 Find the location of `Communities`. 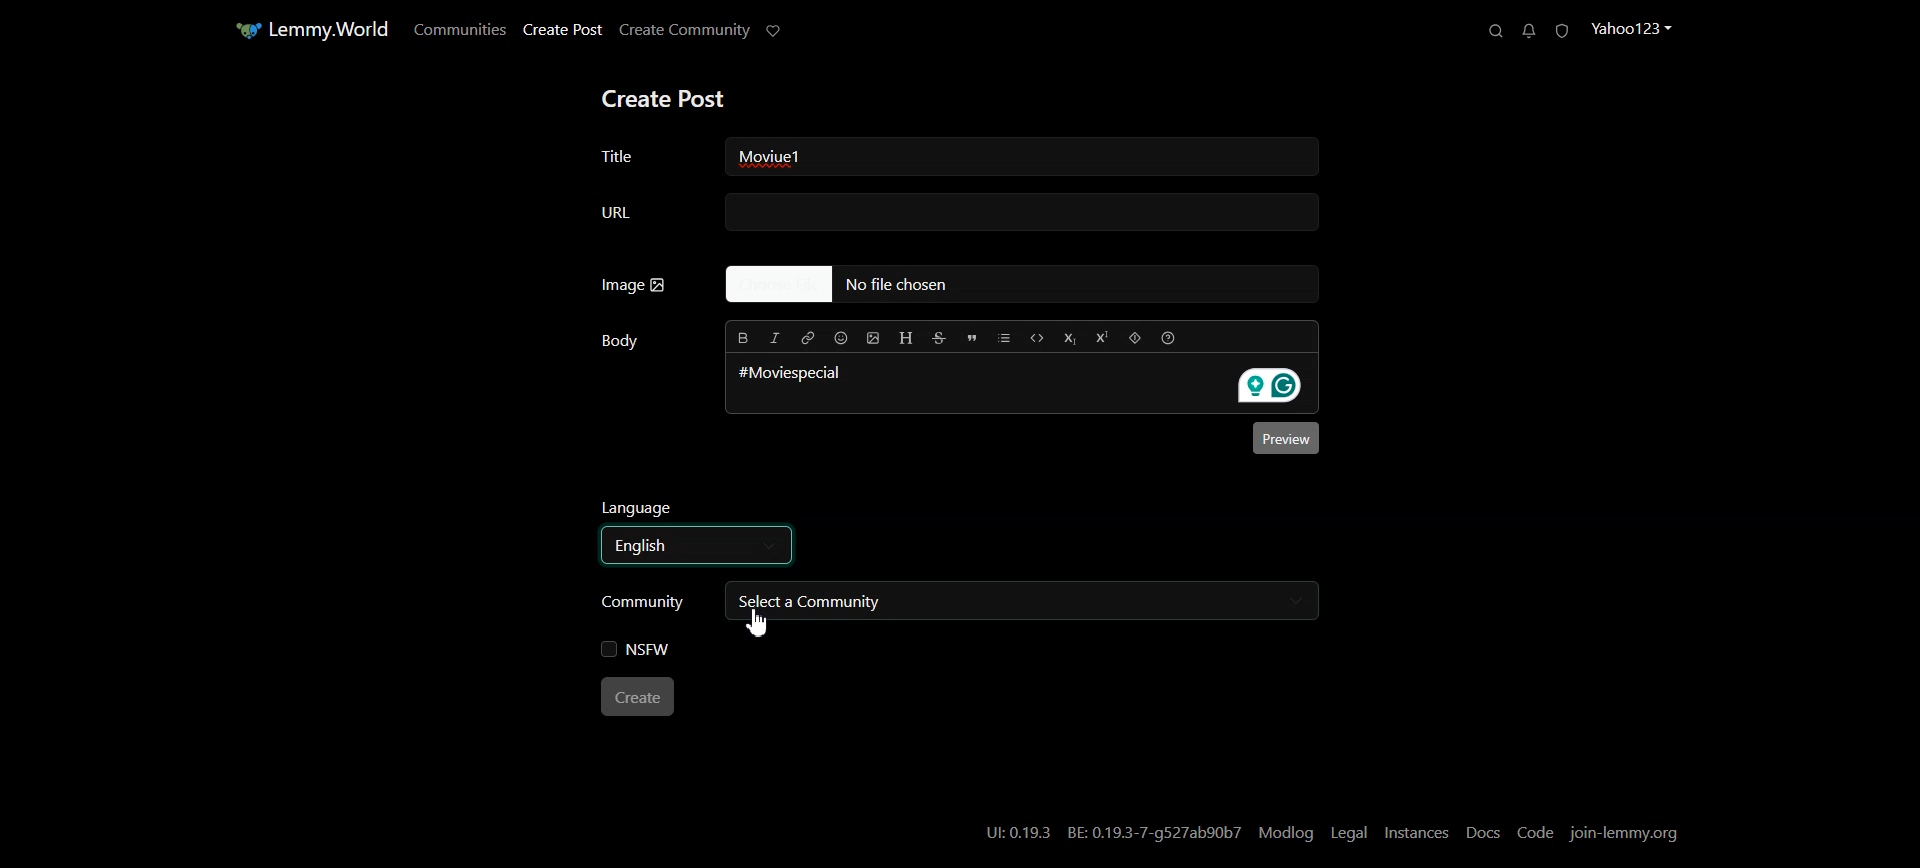

Communities is located at coordinates (457, 29).